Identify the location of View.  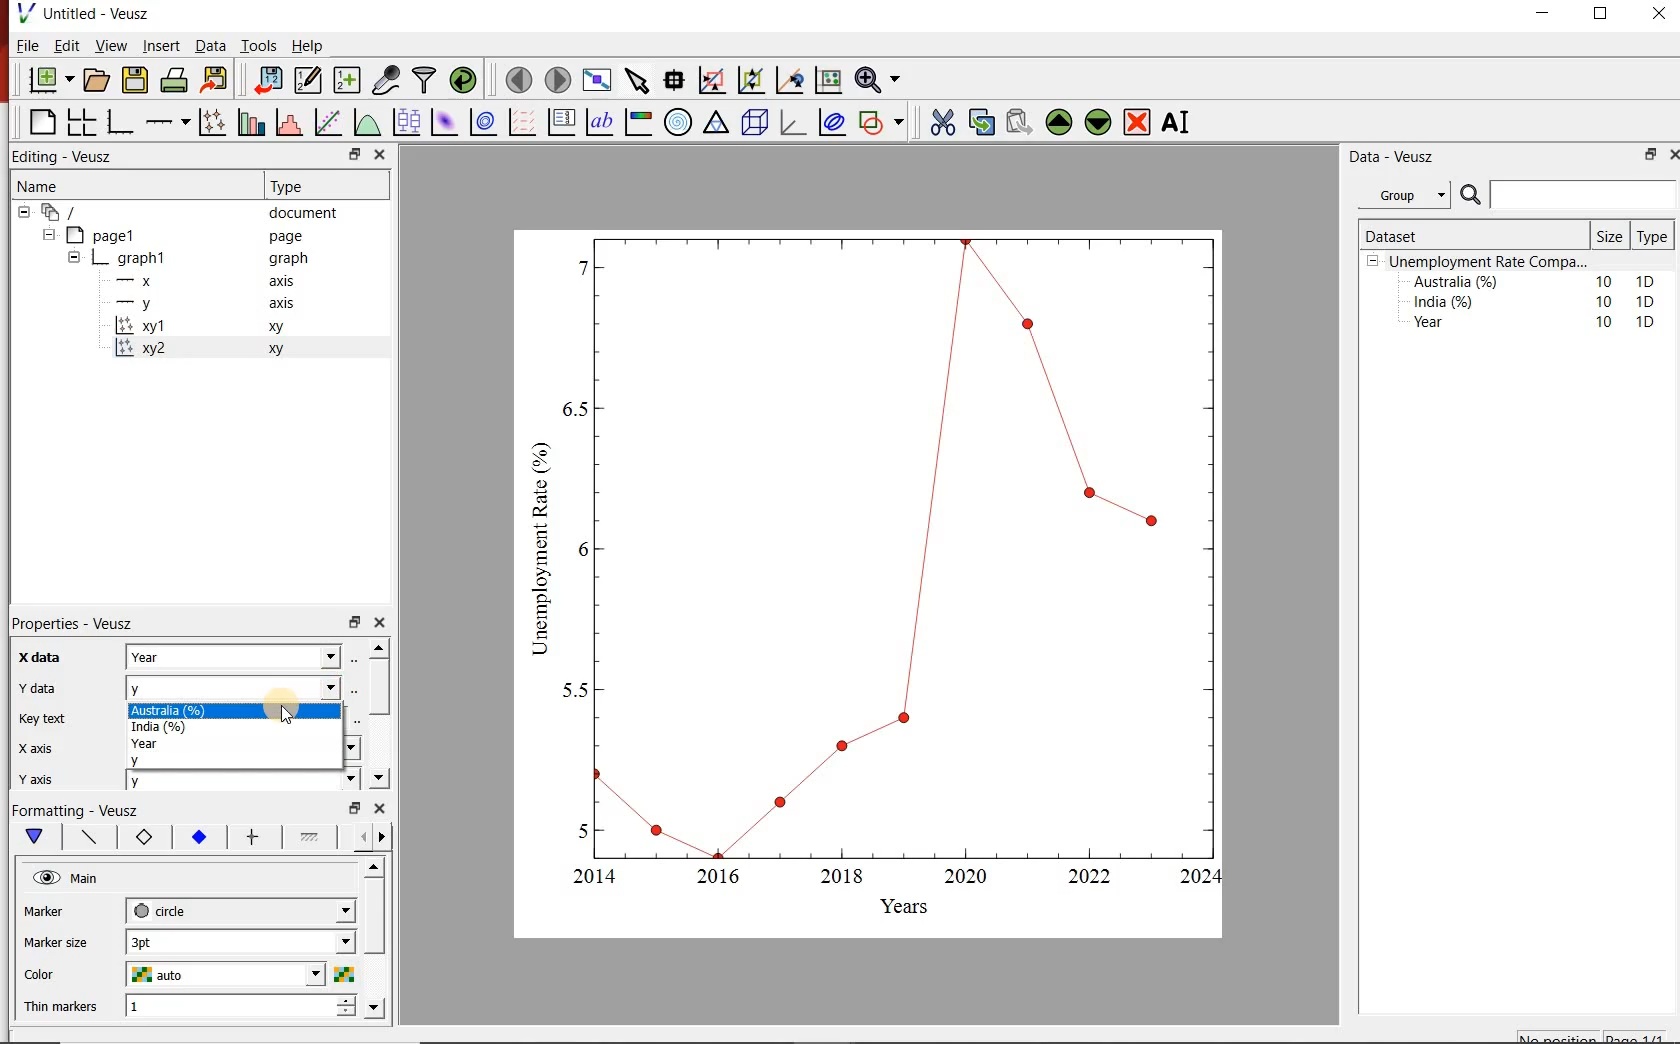
(109, 46).